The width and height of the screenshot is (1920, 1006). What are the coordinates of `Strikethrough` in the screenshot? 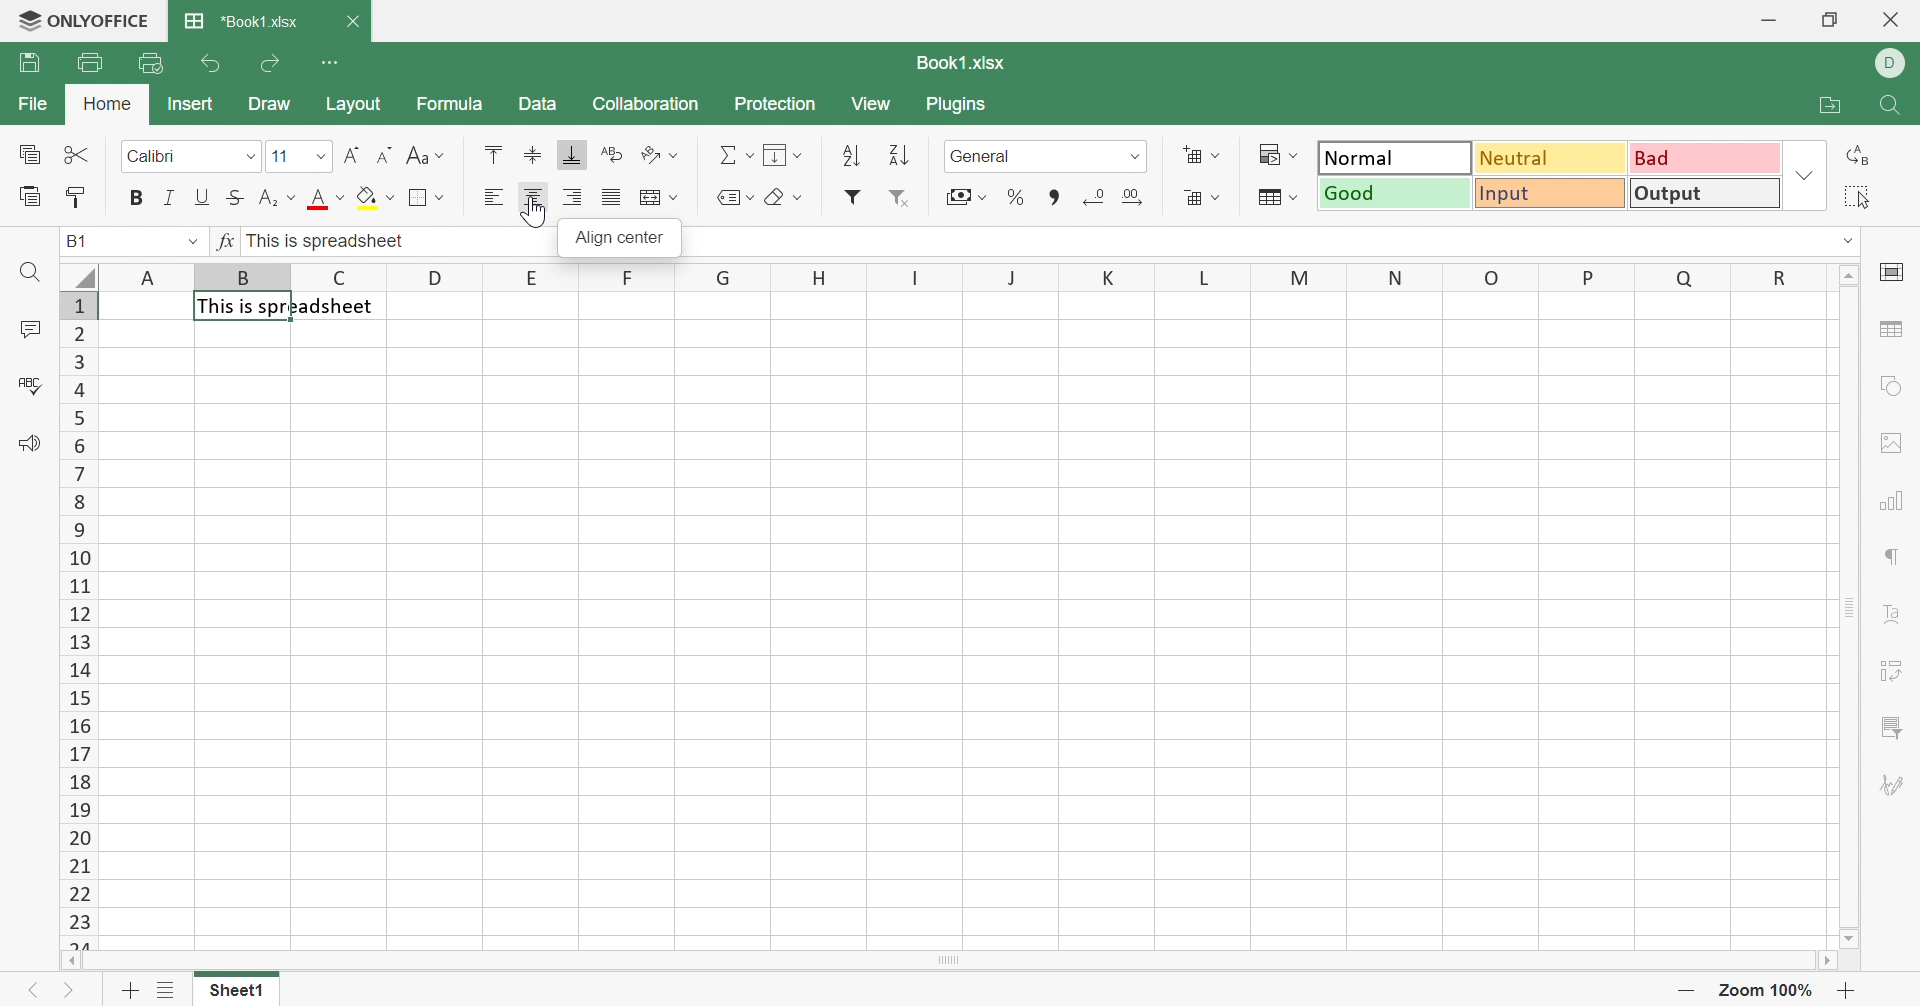 It's located at (237, 196).